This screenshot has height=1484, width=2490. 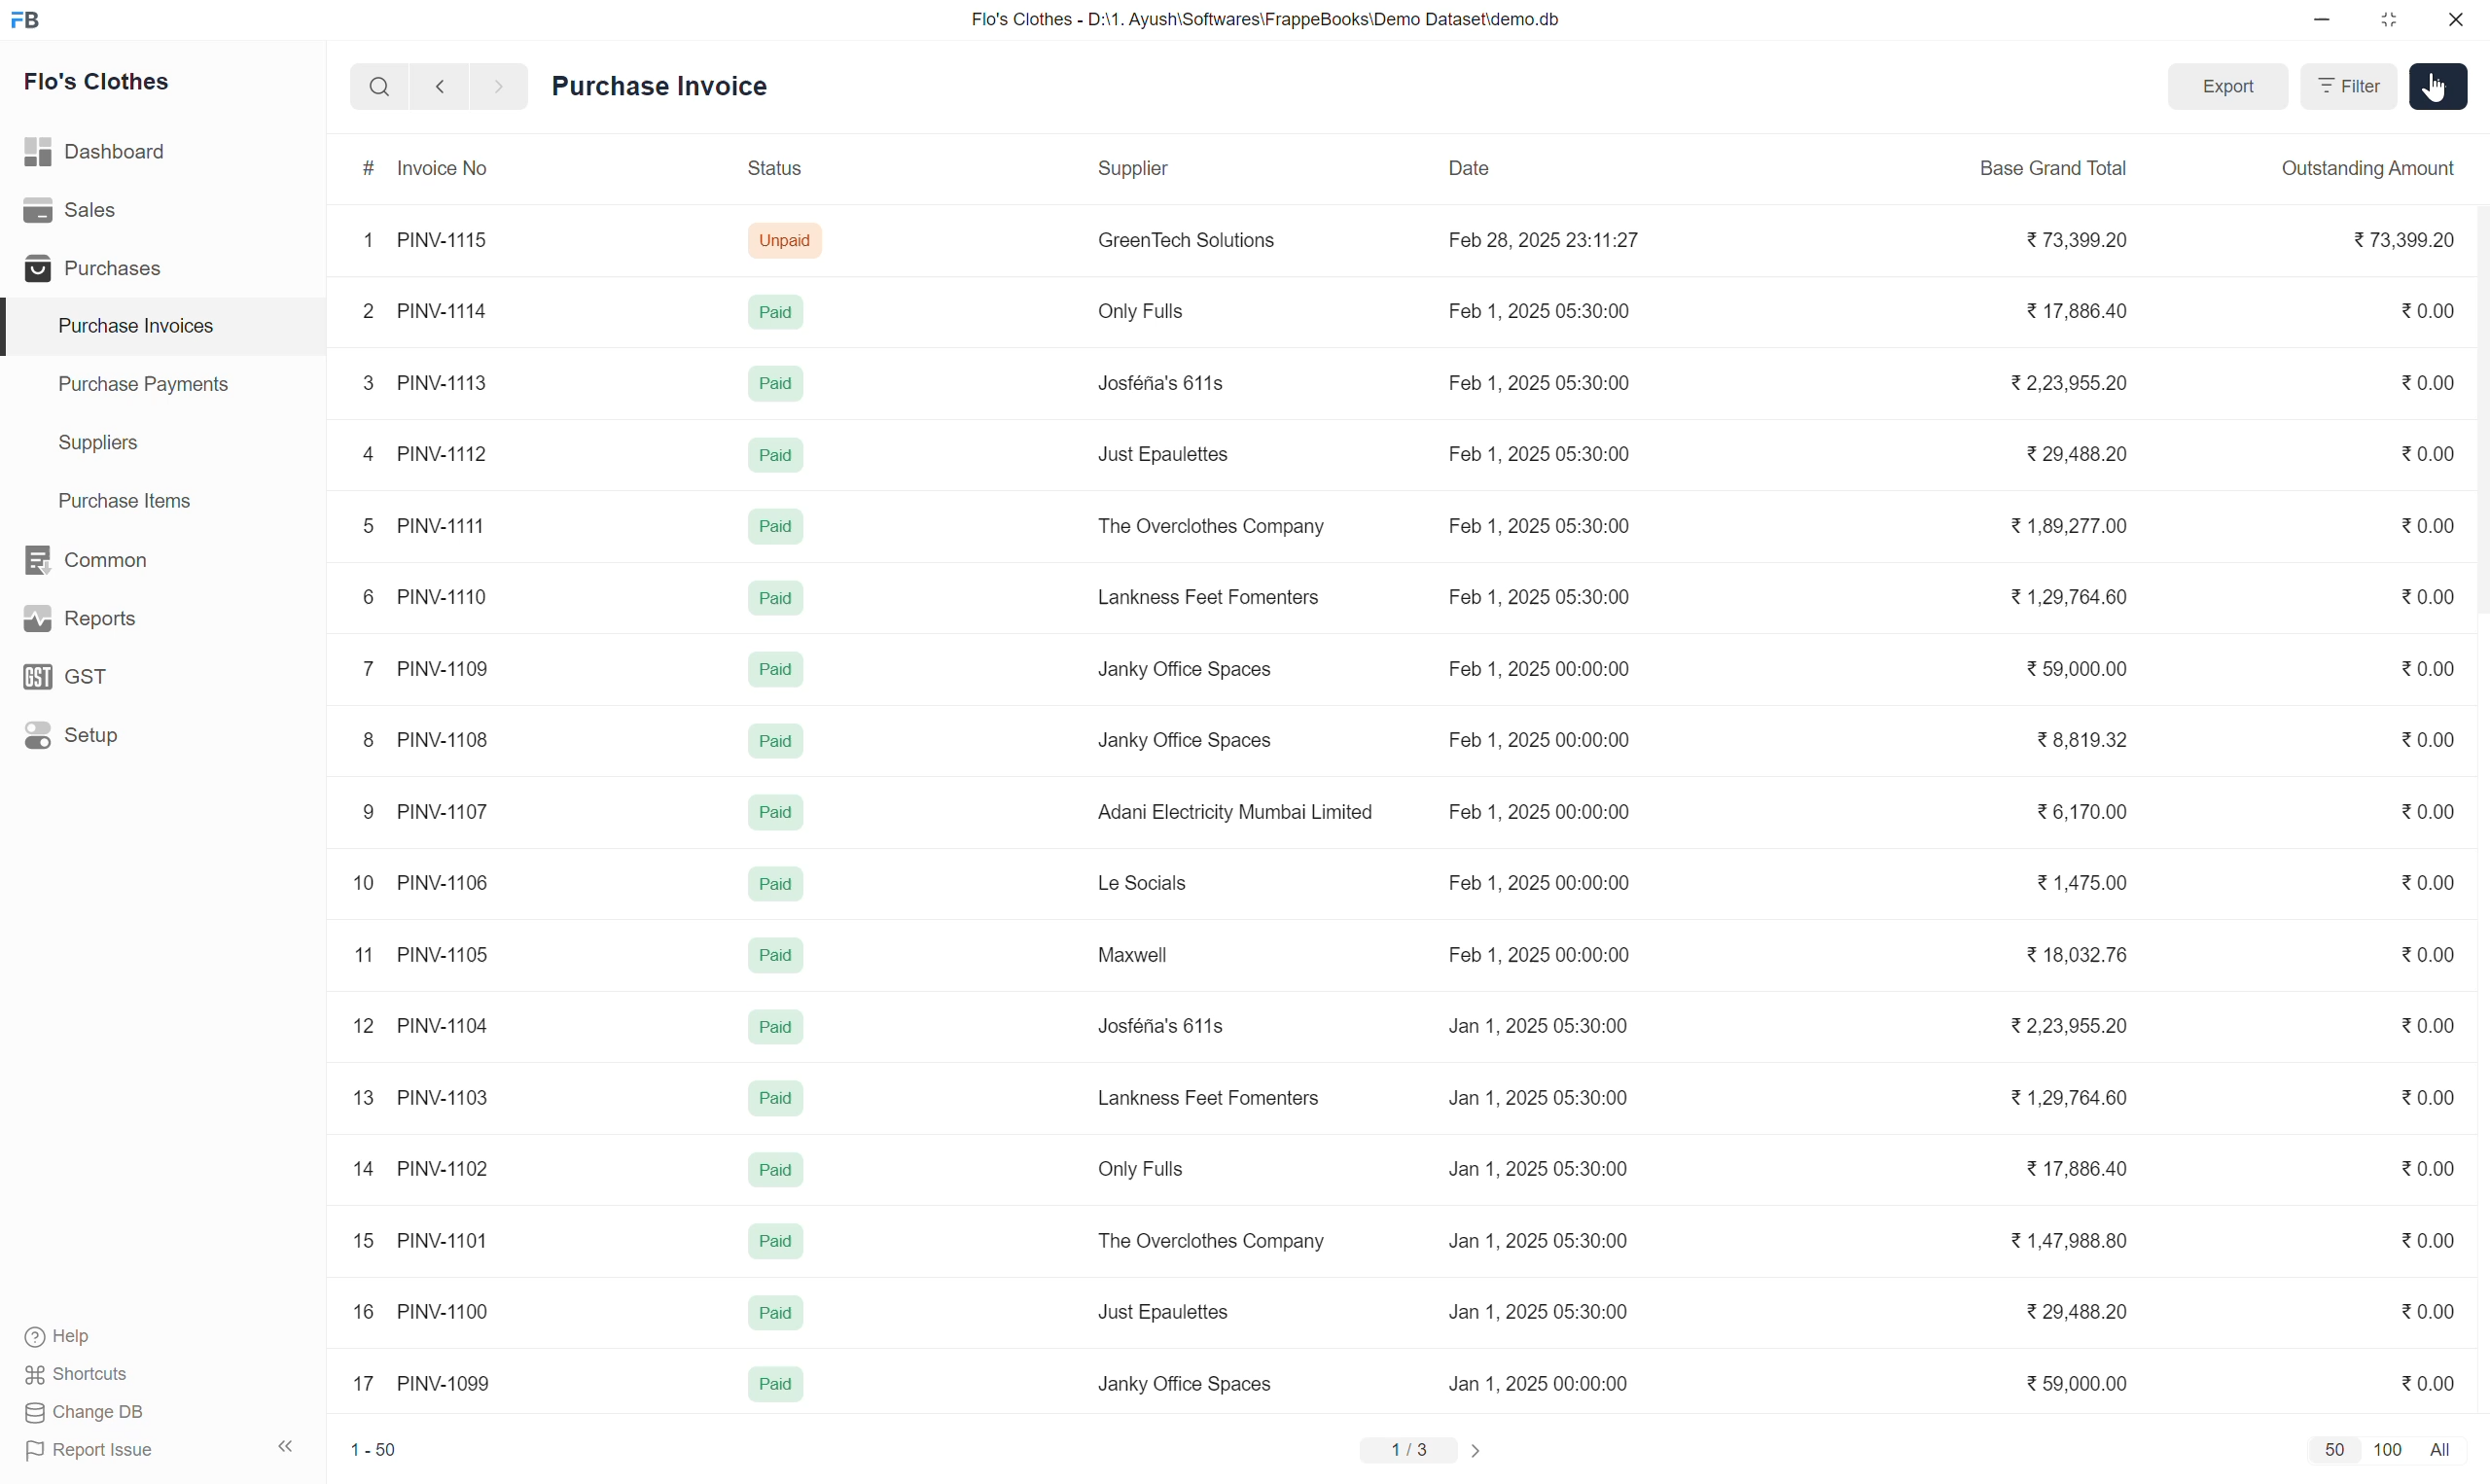 I want to click on Just Epaulettes, so click(x=1165, y=450).